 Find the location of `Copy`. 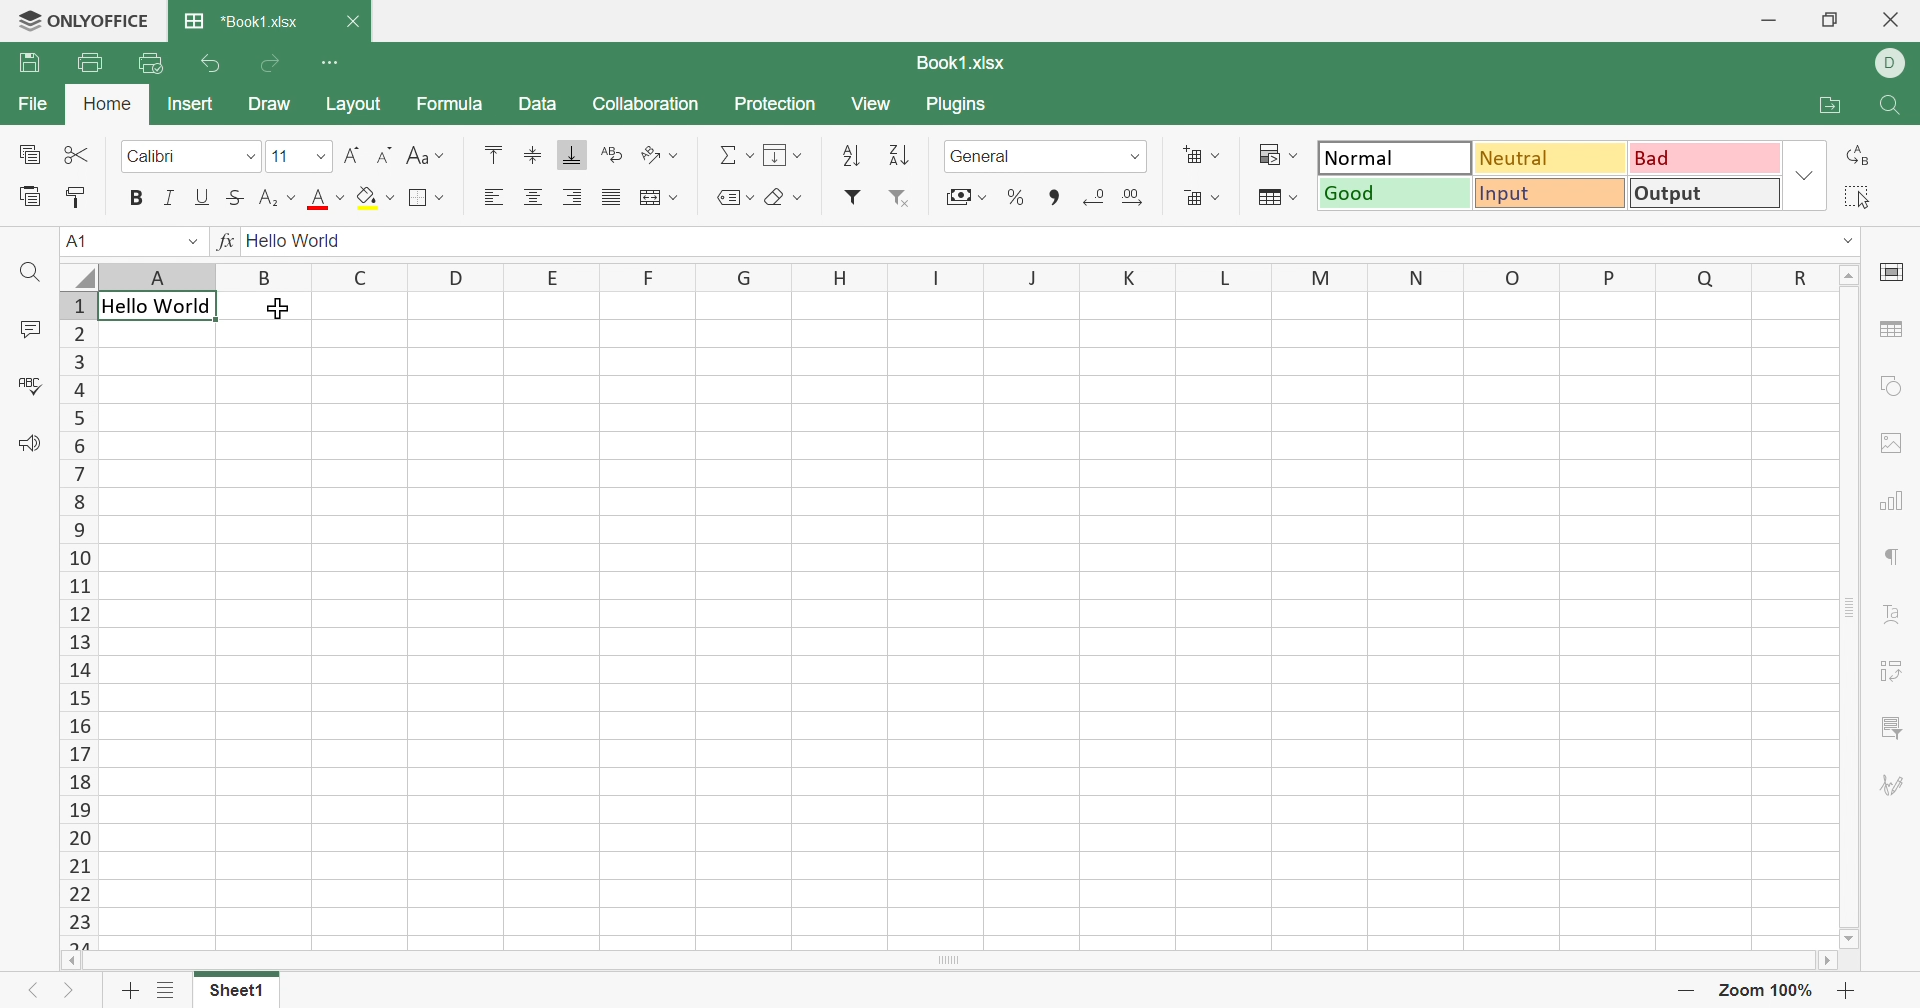

Copy is located at coordinates (30, 156).